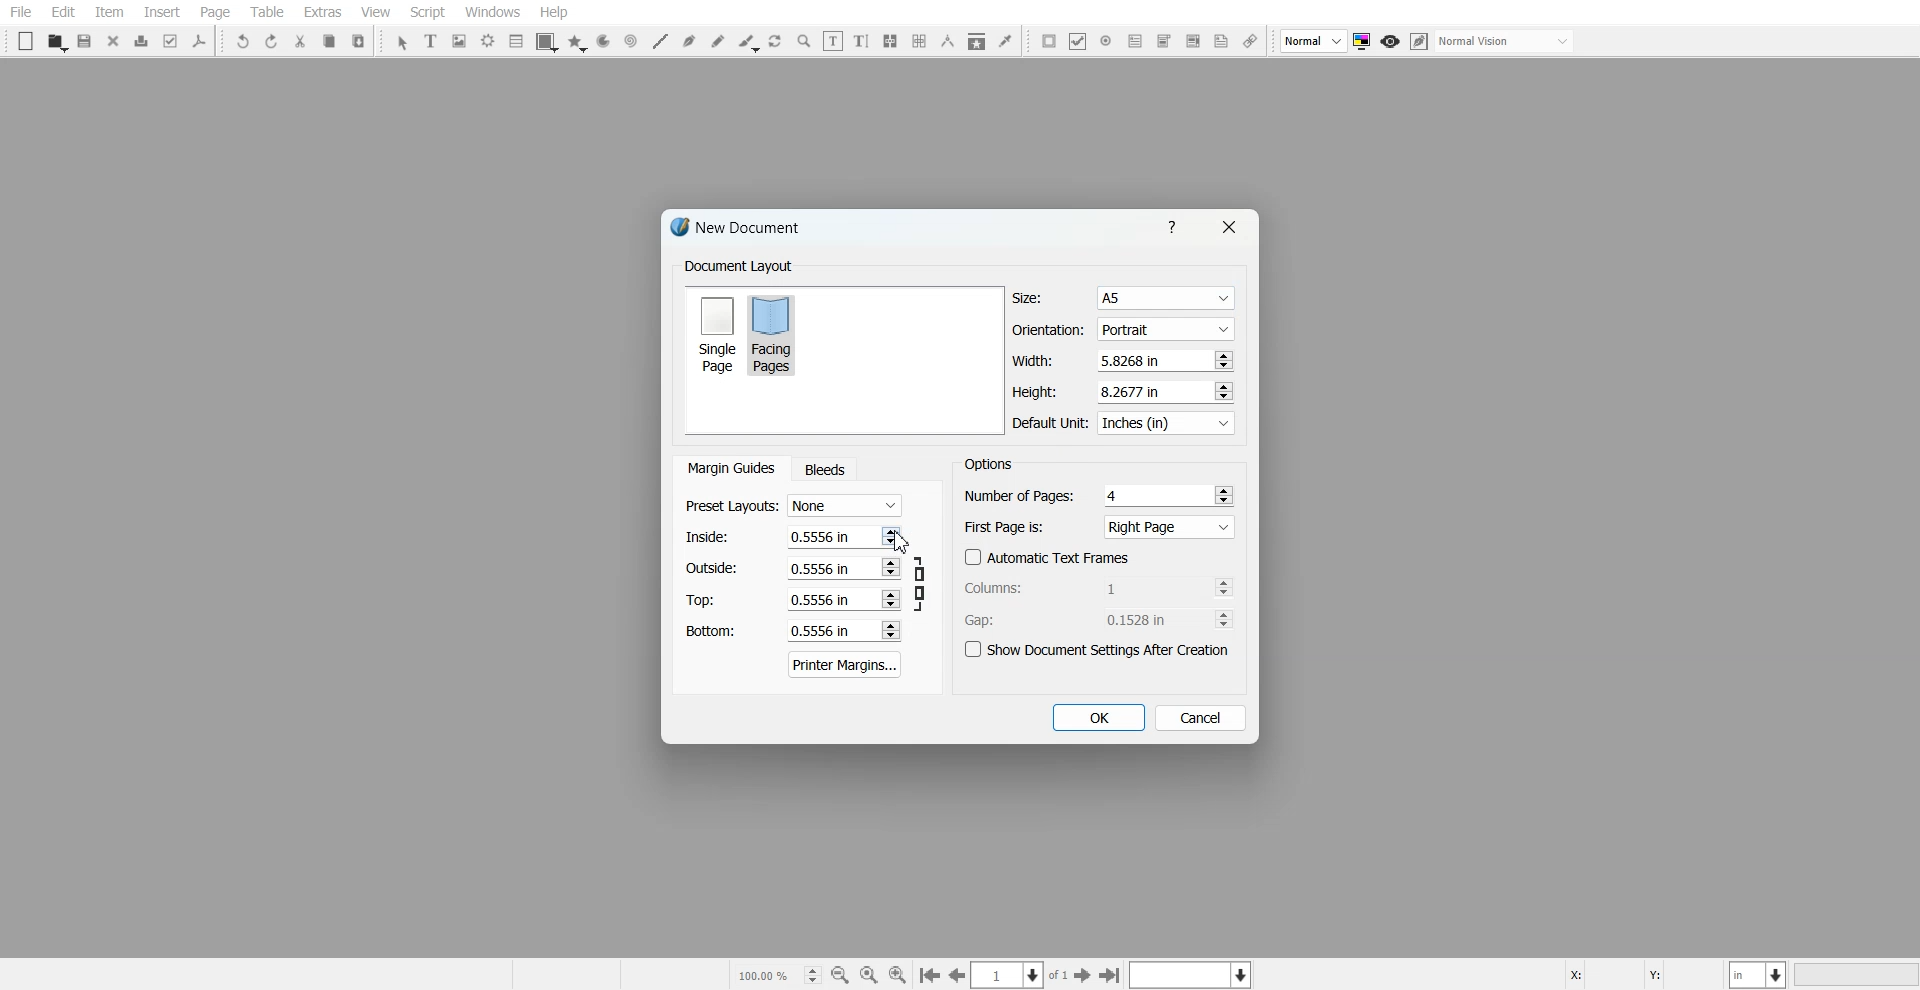  I want to click on Calligraphic line, so click(748, 43).